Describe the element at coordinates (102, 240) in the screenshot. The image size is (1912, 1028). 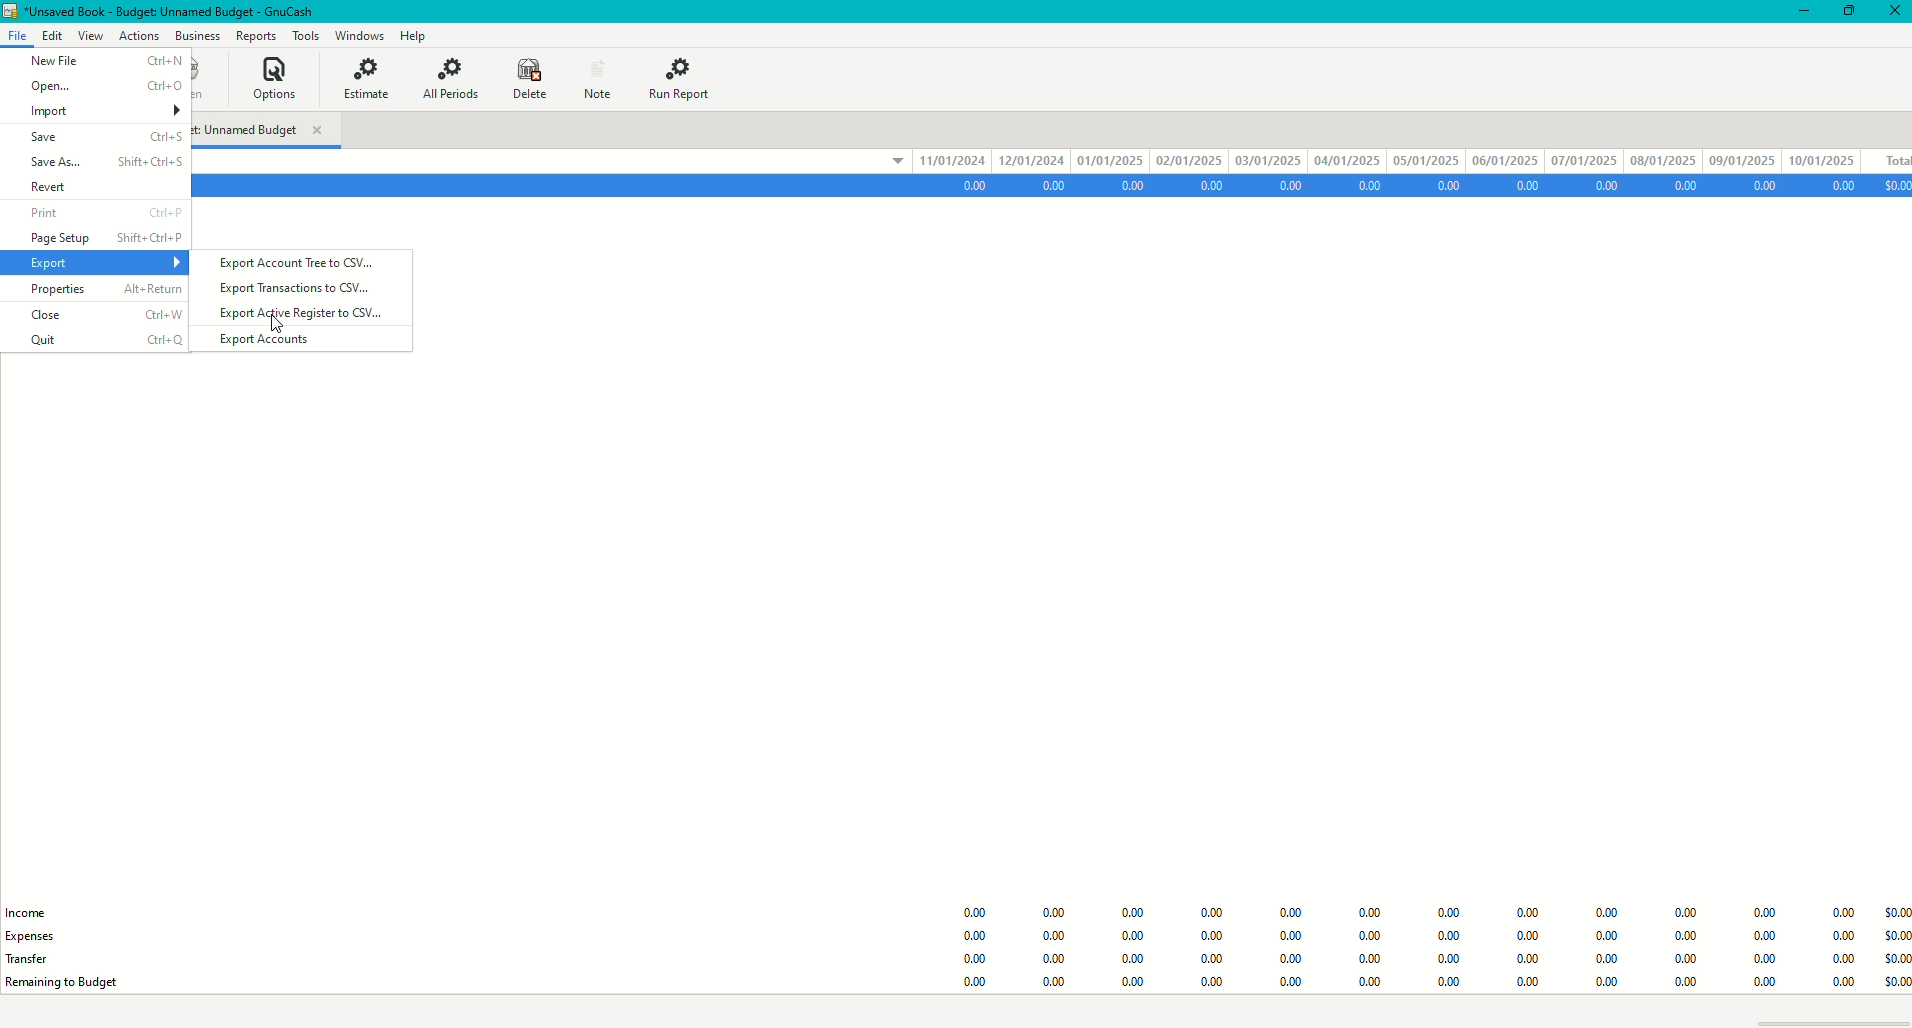
I see `Page Setup` at that location.